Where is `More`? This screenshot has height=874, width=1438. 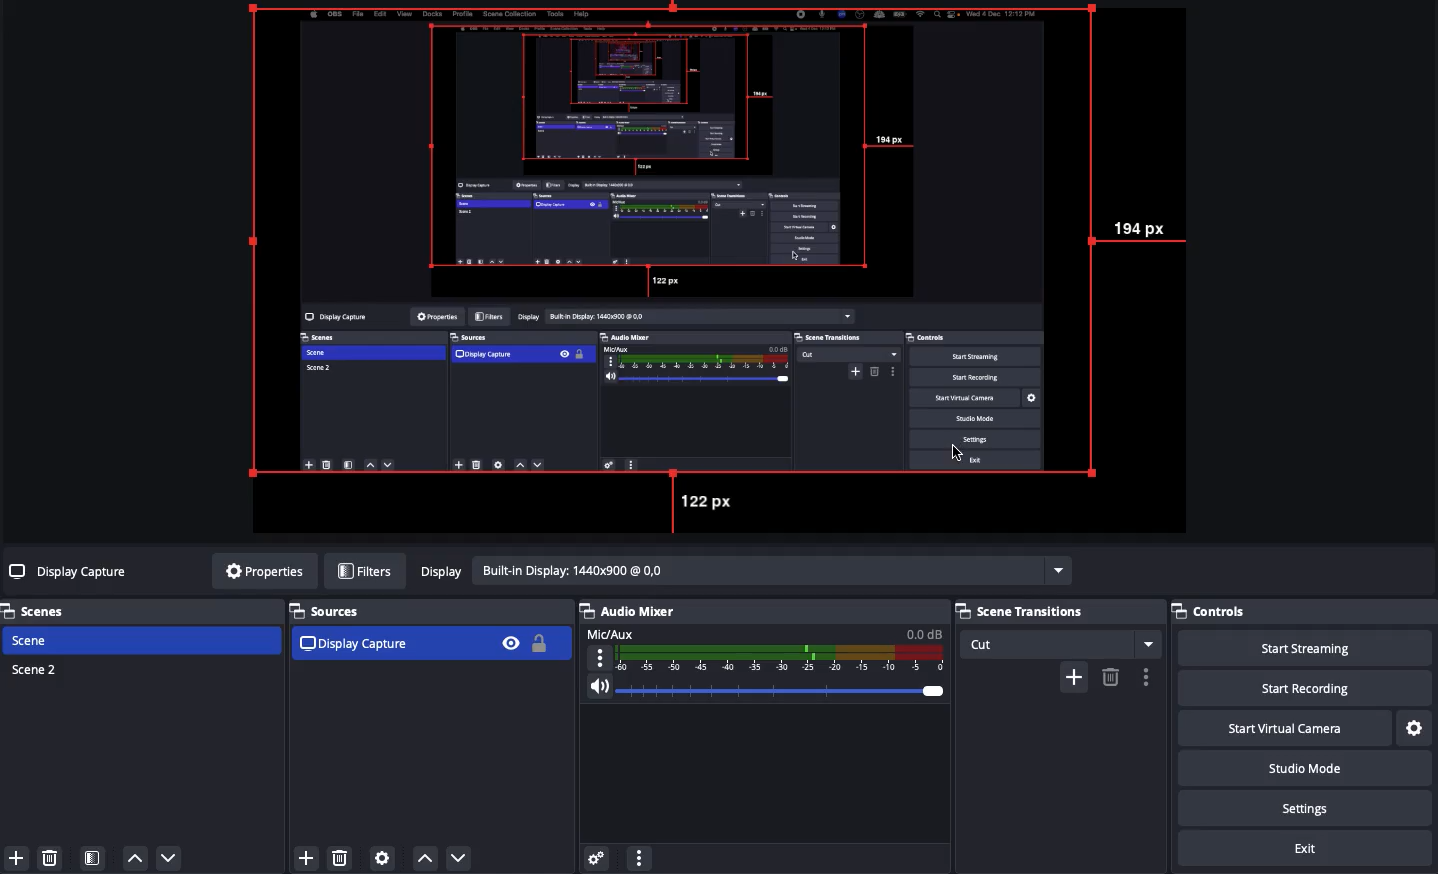 More is located at coordinates (1146, 677).